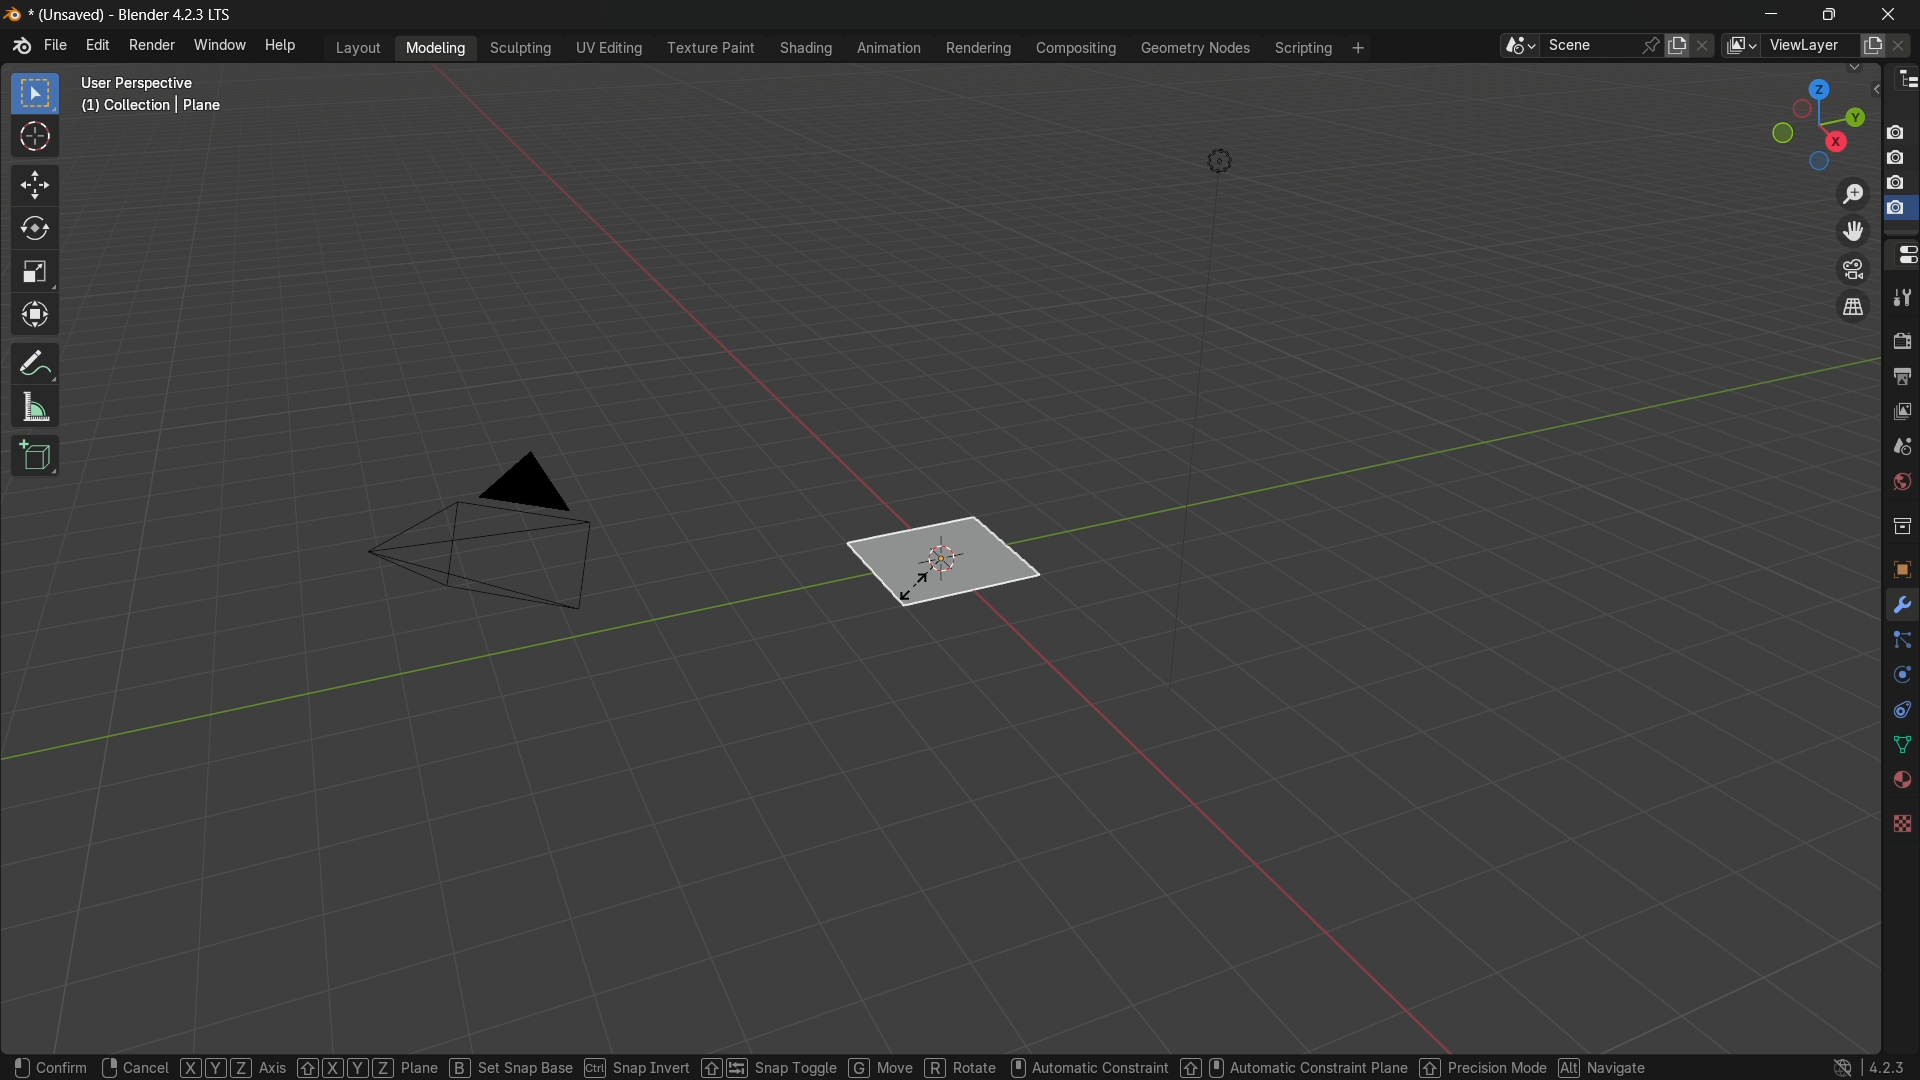 This screenshot has height=1080, width=1920. What do you see at coordinates (1293, 1058) in the screenshot?
I see `Automatic constraint plane` at bounding box center [1293, 1058].